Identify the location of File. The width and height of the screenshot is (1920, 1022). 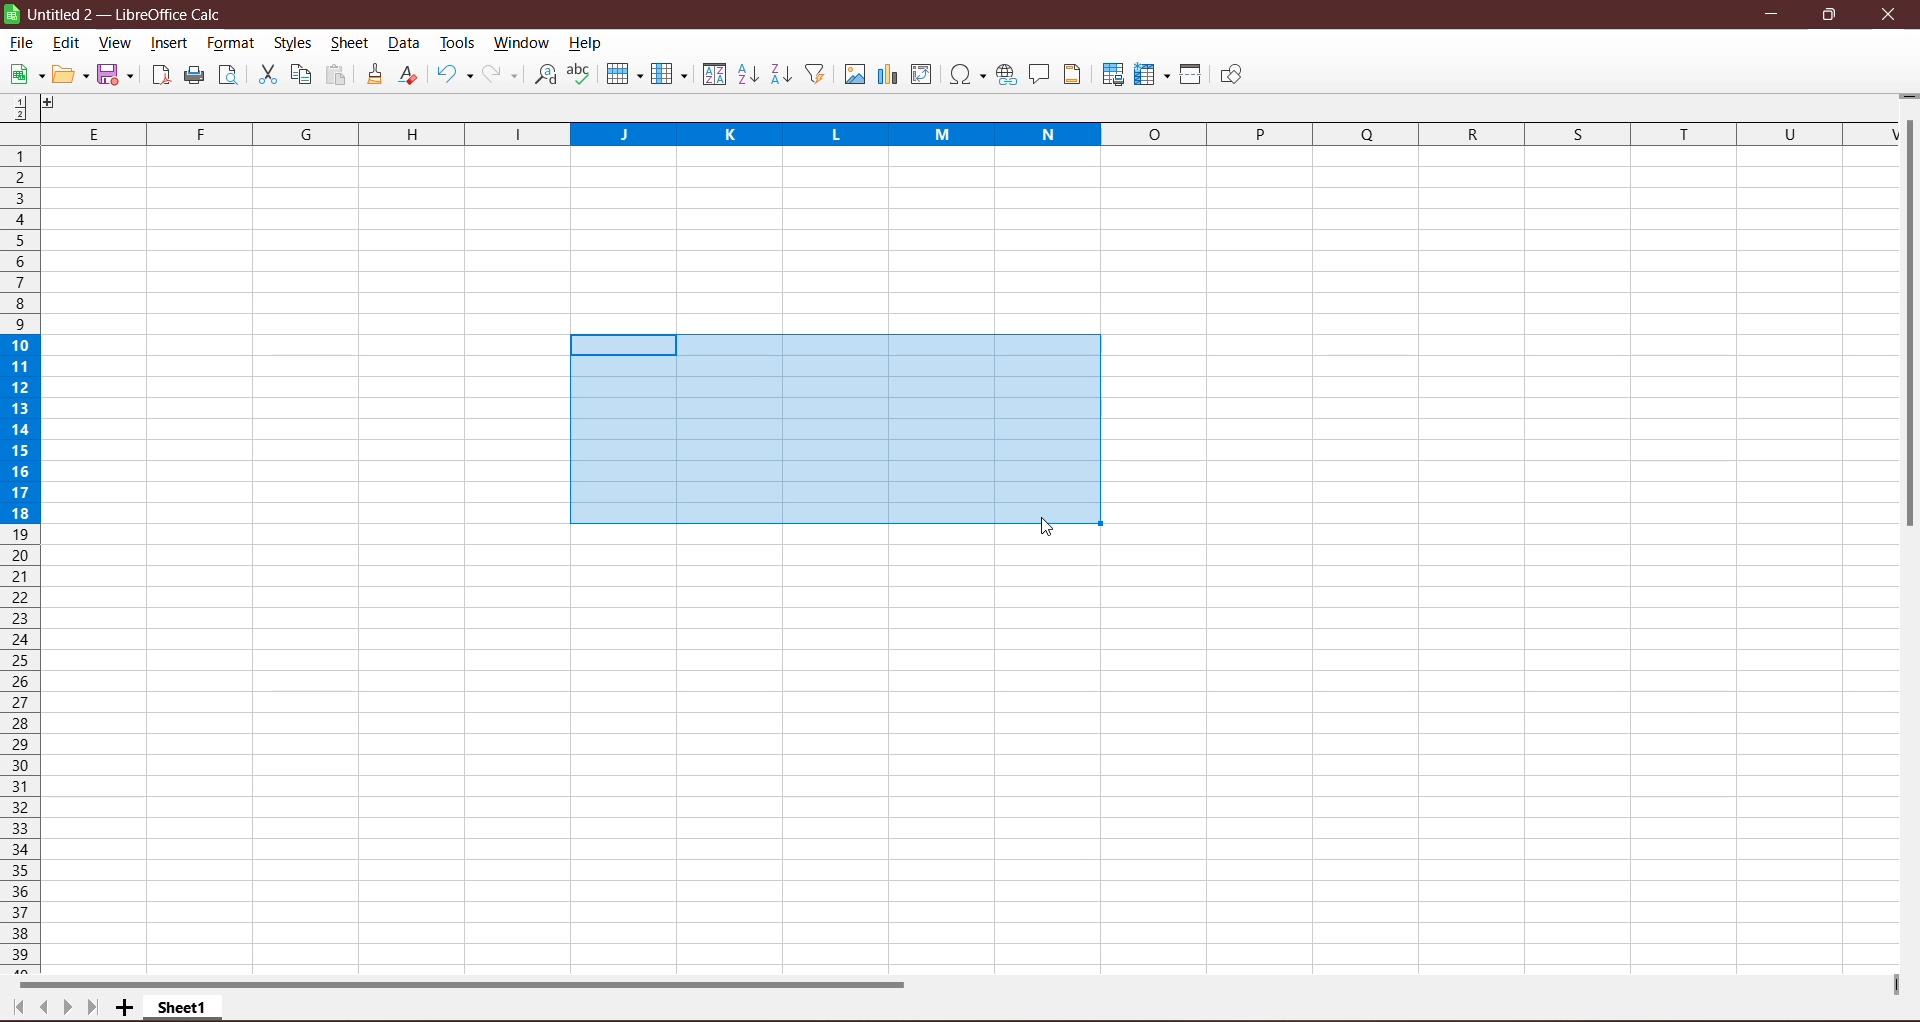
(22, 43).